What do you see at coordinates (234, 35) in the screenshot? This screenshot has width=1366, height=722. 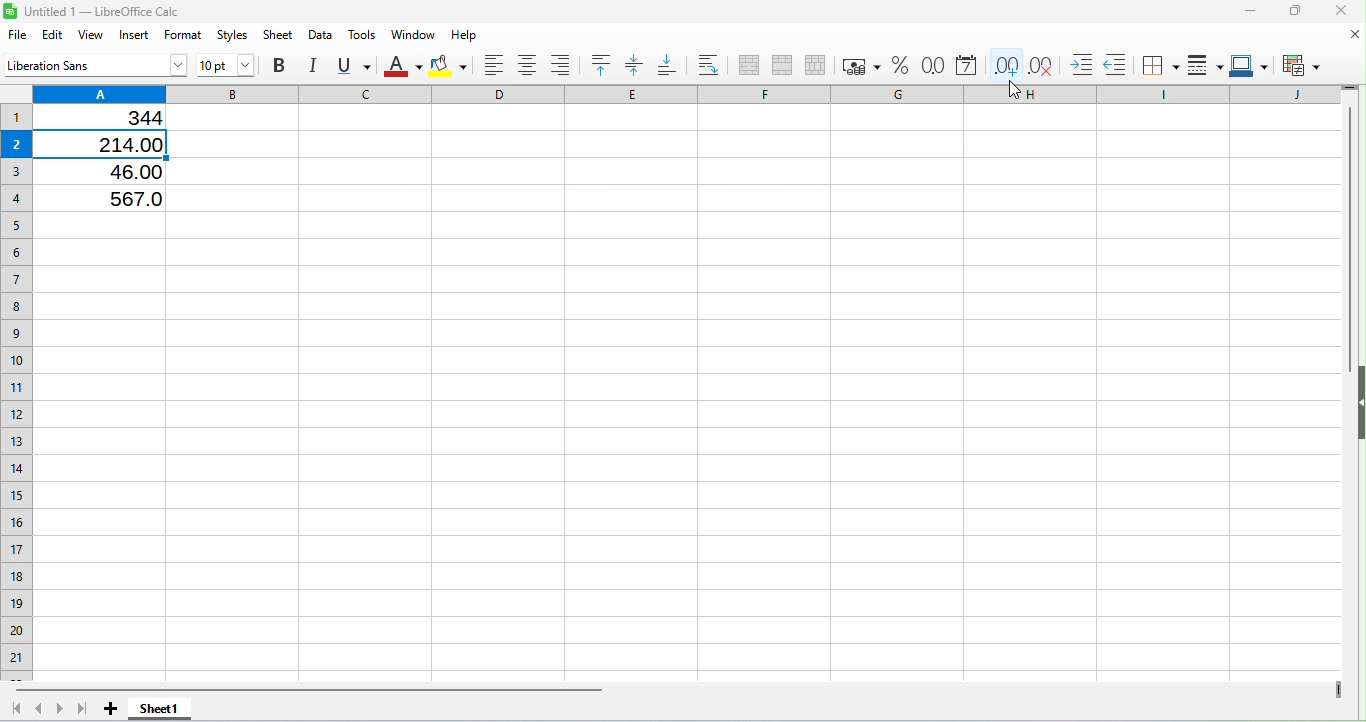 I see `Styles` at bounding box center [234, 35].